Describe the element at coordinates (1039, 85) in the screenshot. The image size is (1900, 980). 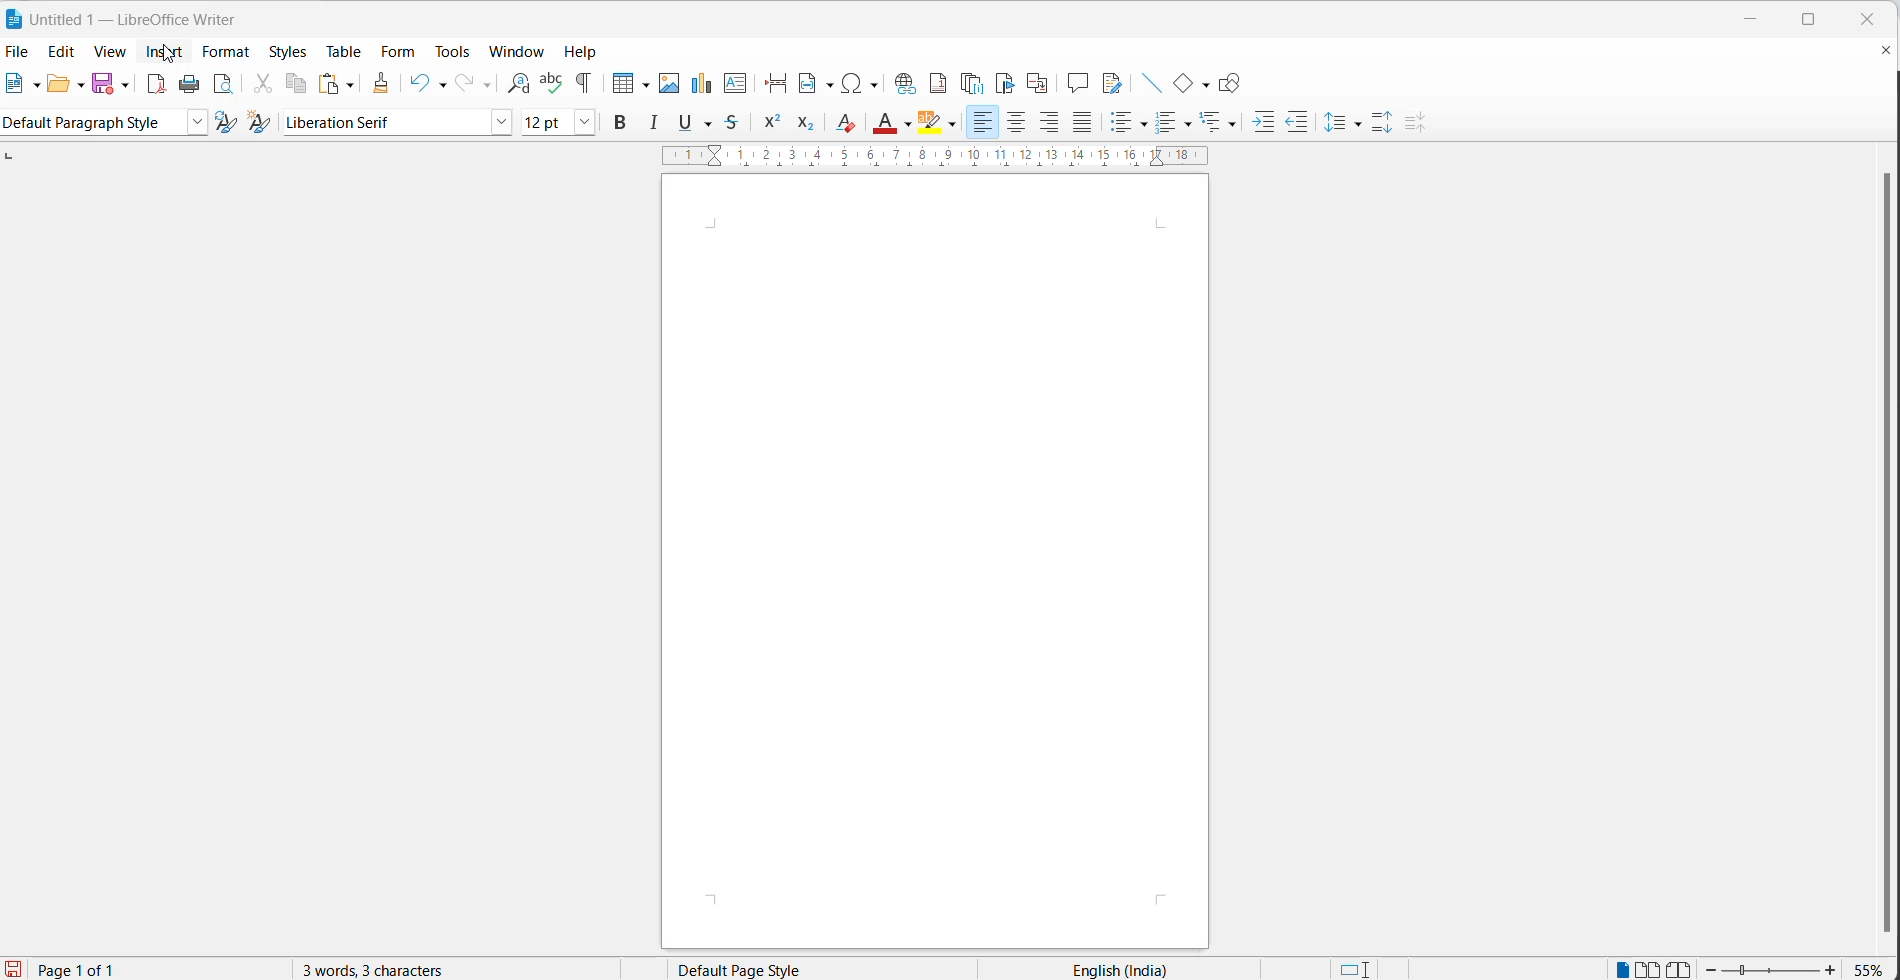
I see `insert cross-reference` at that location.